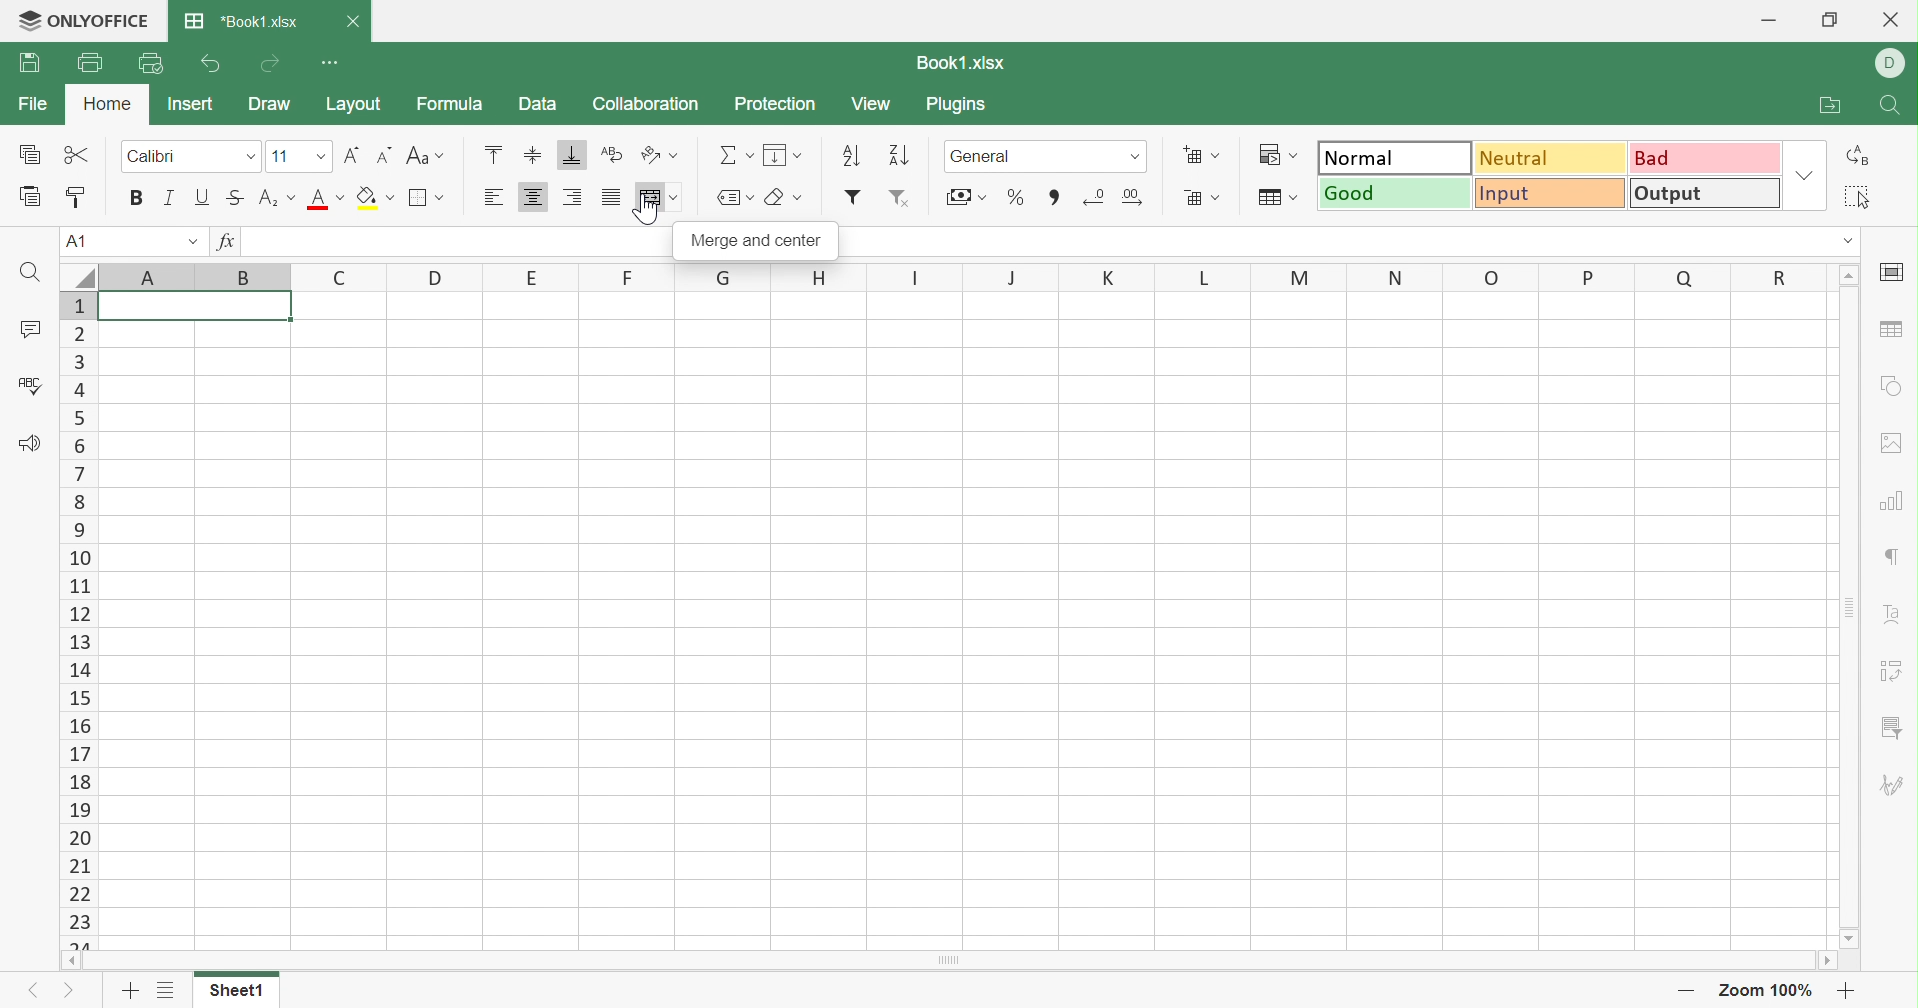 The height and width of the screenshot is (1008, 1918). I want to click on Scroll Left, so click(68, 959).